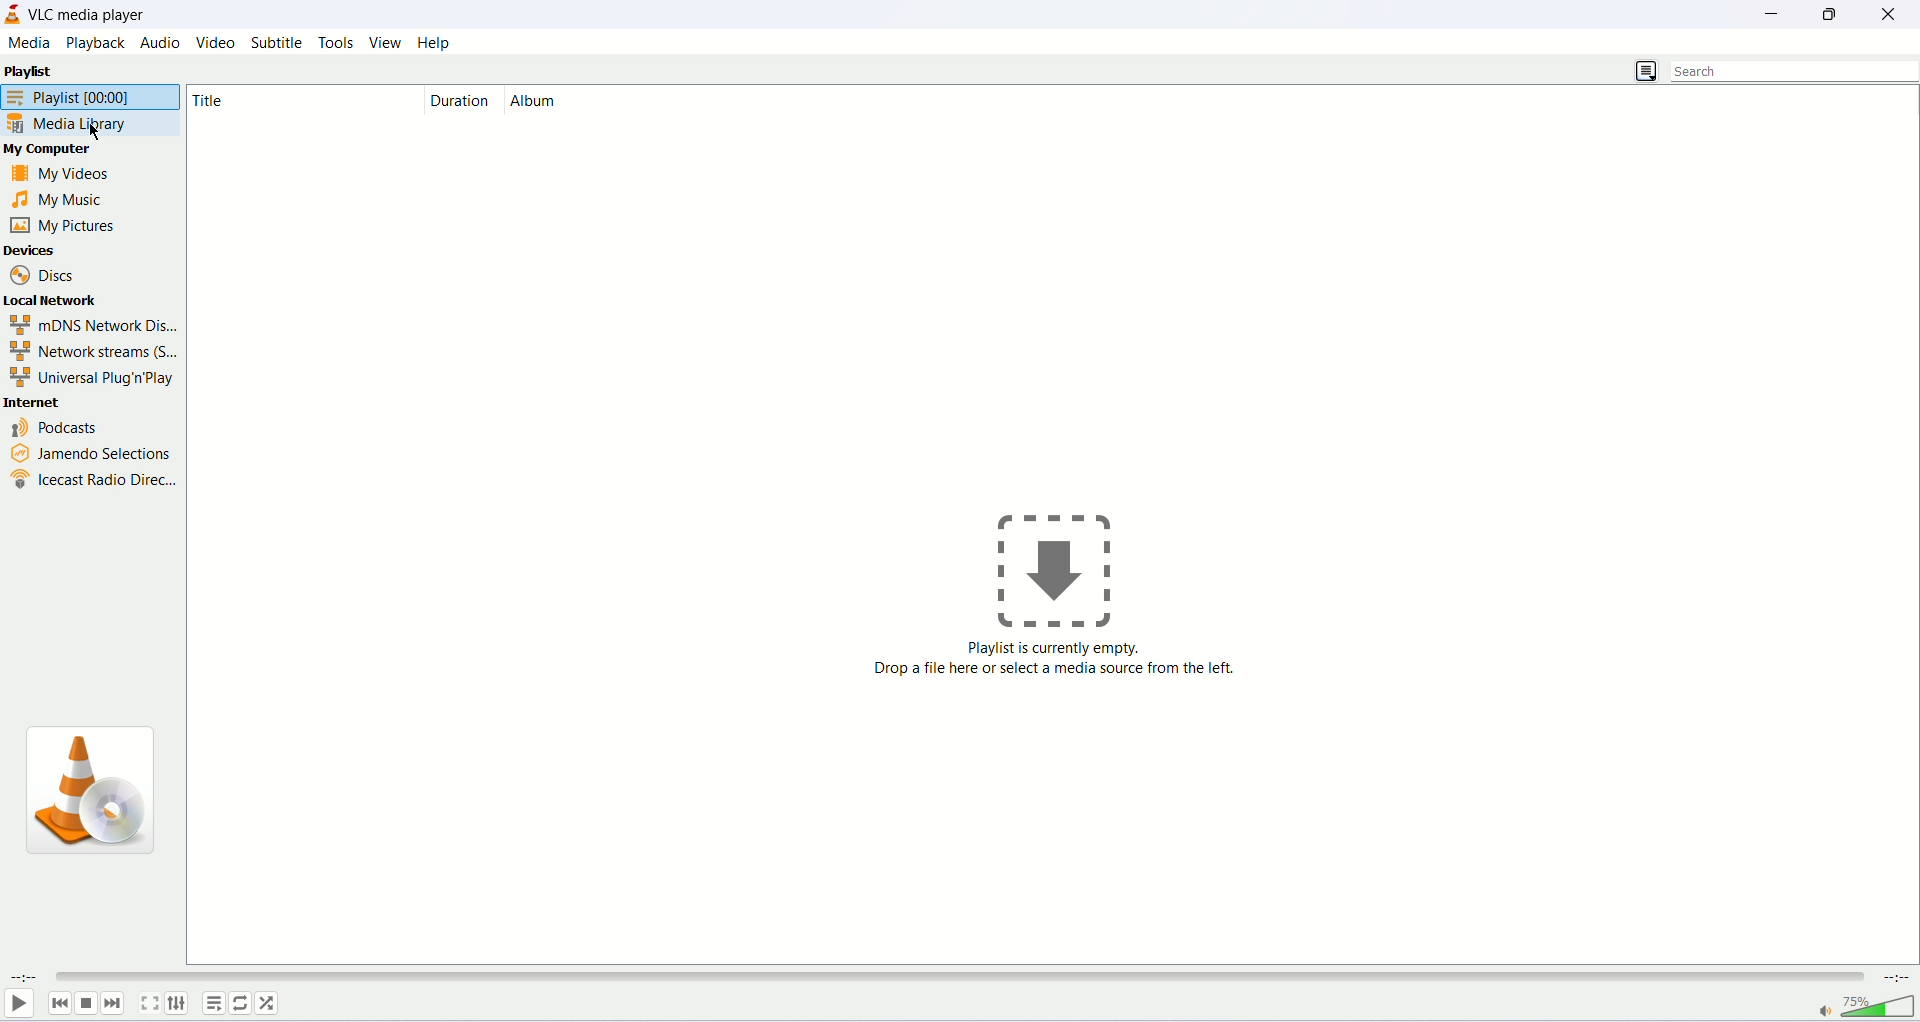  What do you see at coordinates (213, 1003) in the screenshot?
I see `playlist` at bounding box center [213, 1003].